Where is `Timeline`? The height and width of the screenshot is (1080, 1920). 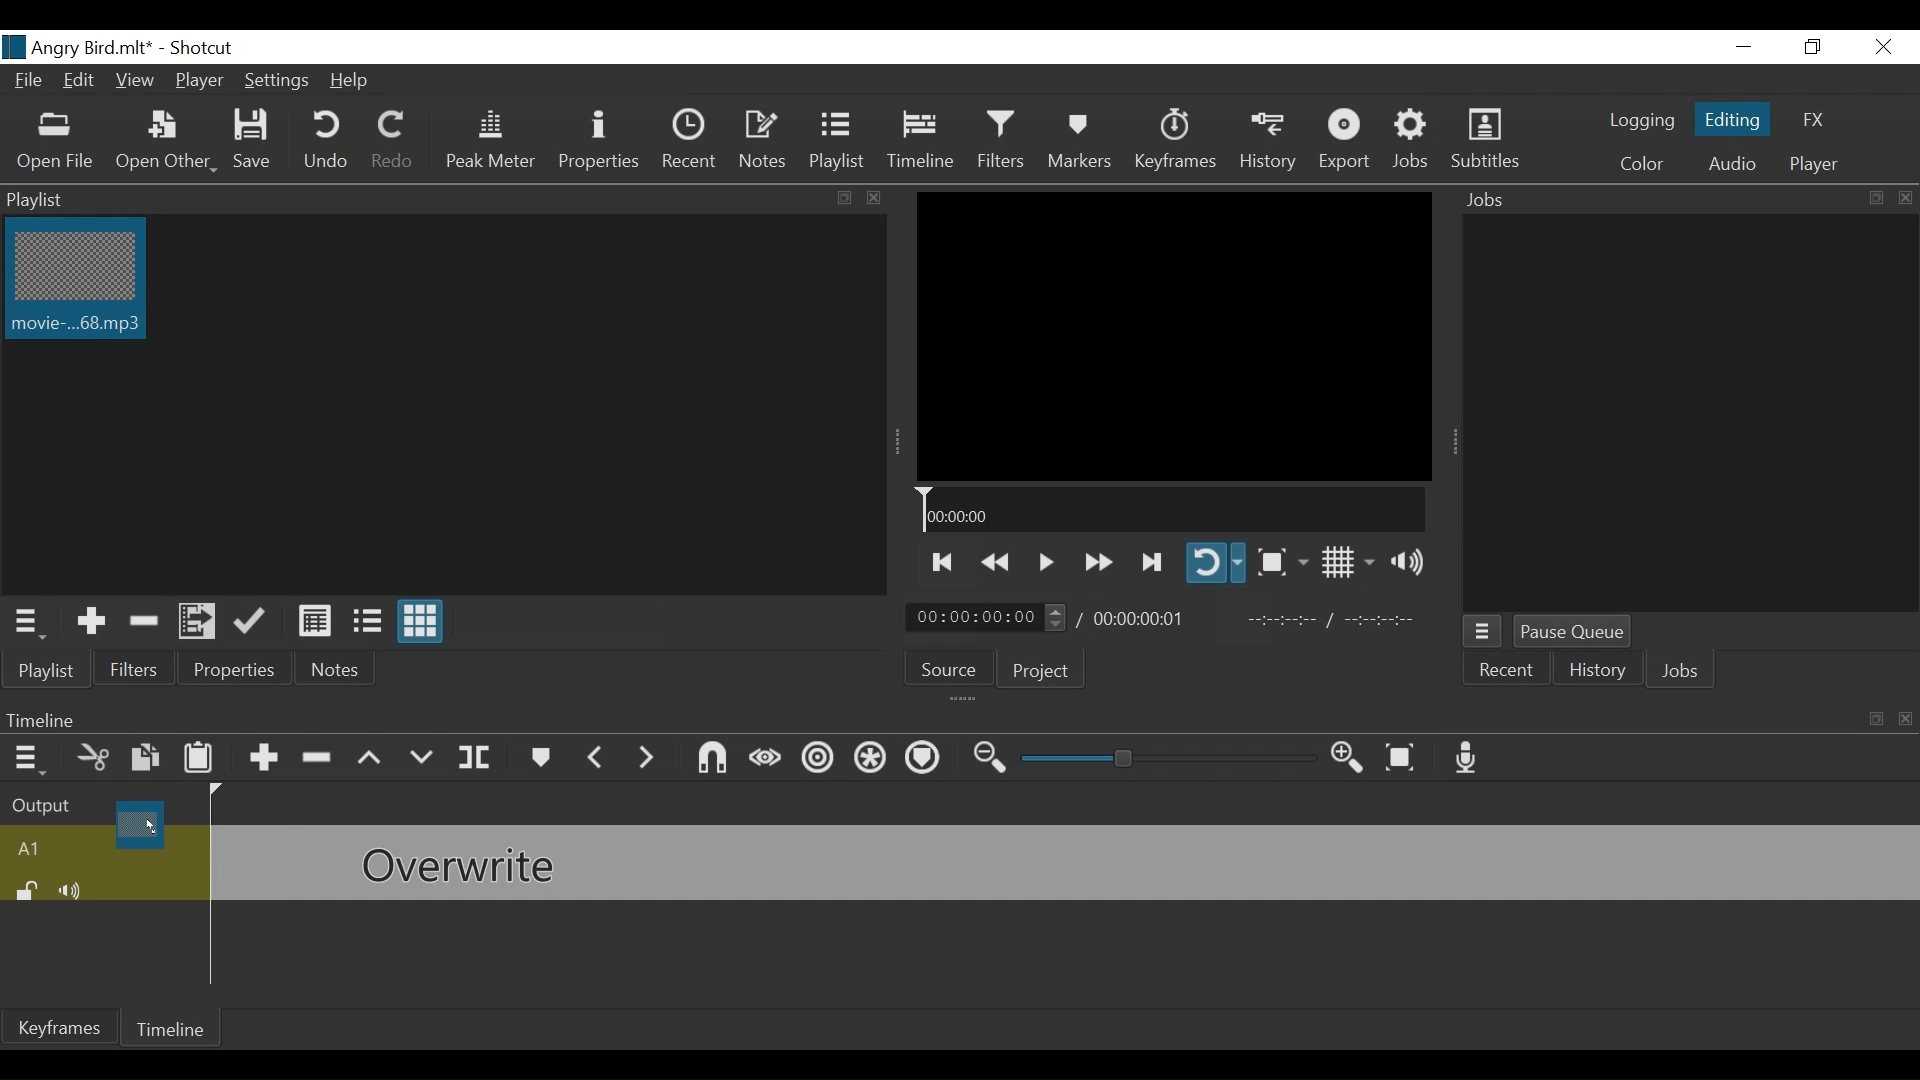 Timeline is located at coordinates (1171, 510).